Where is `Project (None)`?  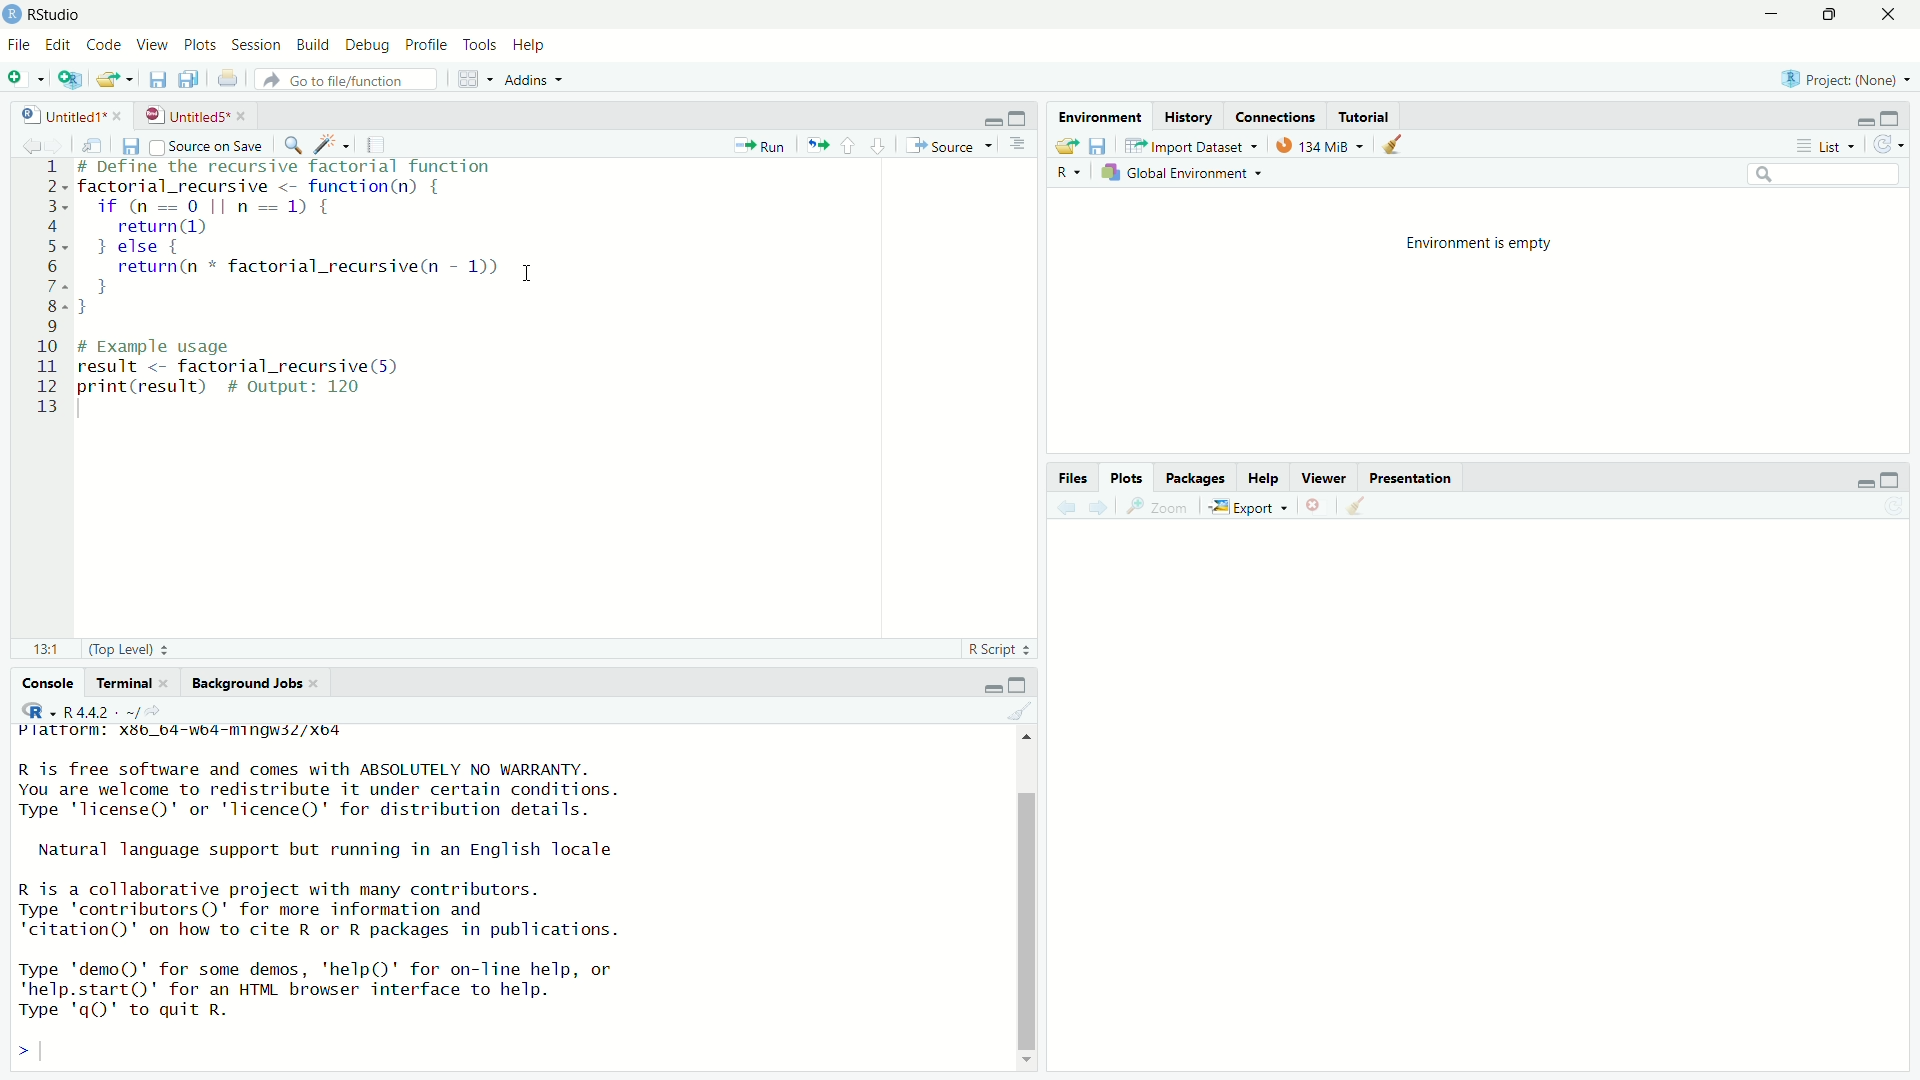 Project (None) is located at coordinates (1843, 81).